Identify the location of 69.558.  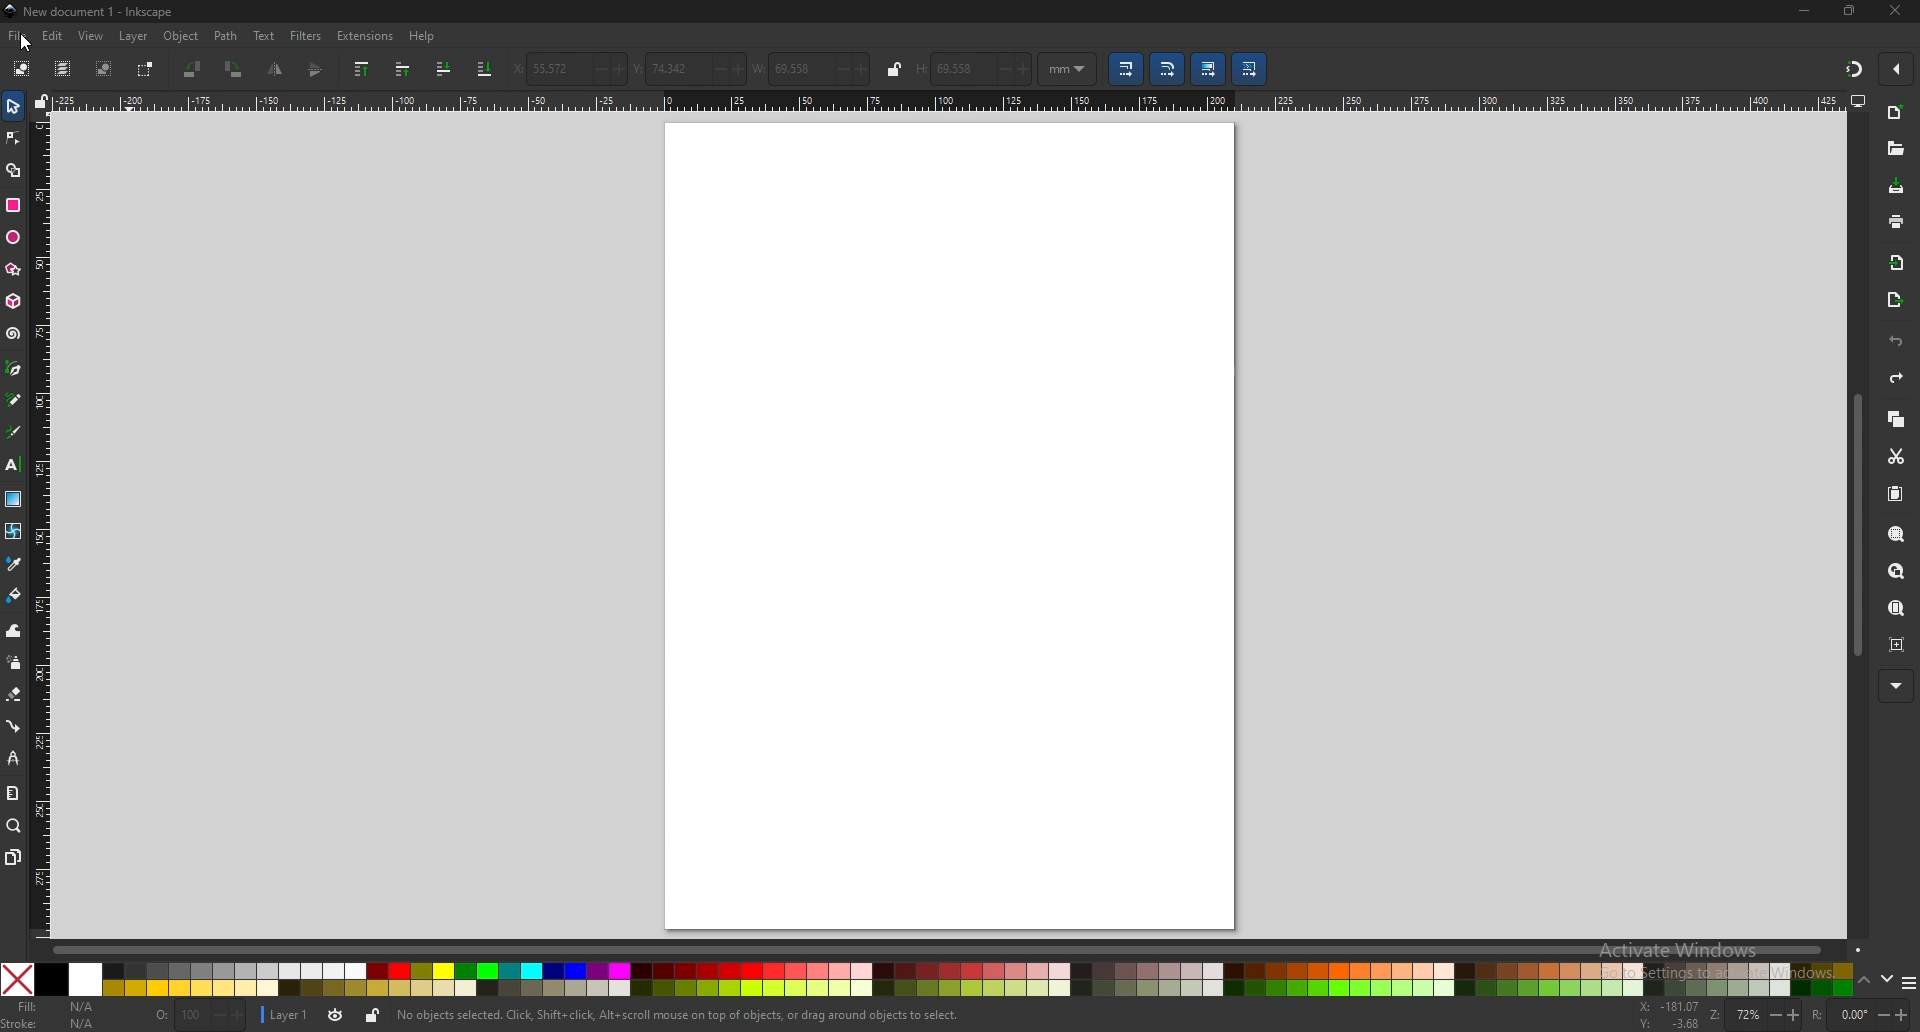
(960, 70).